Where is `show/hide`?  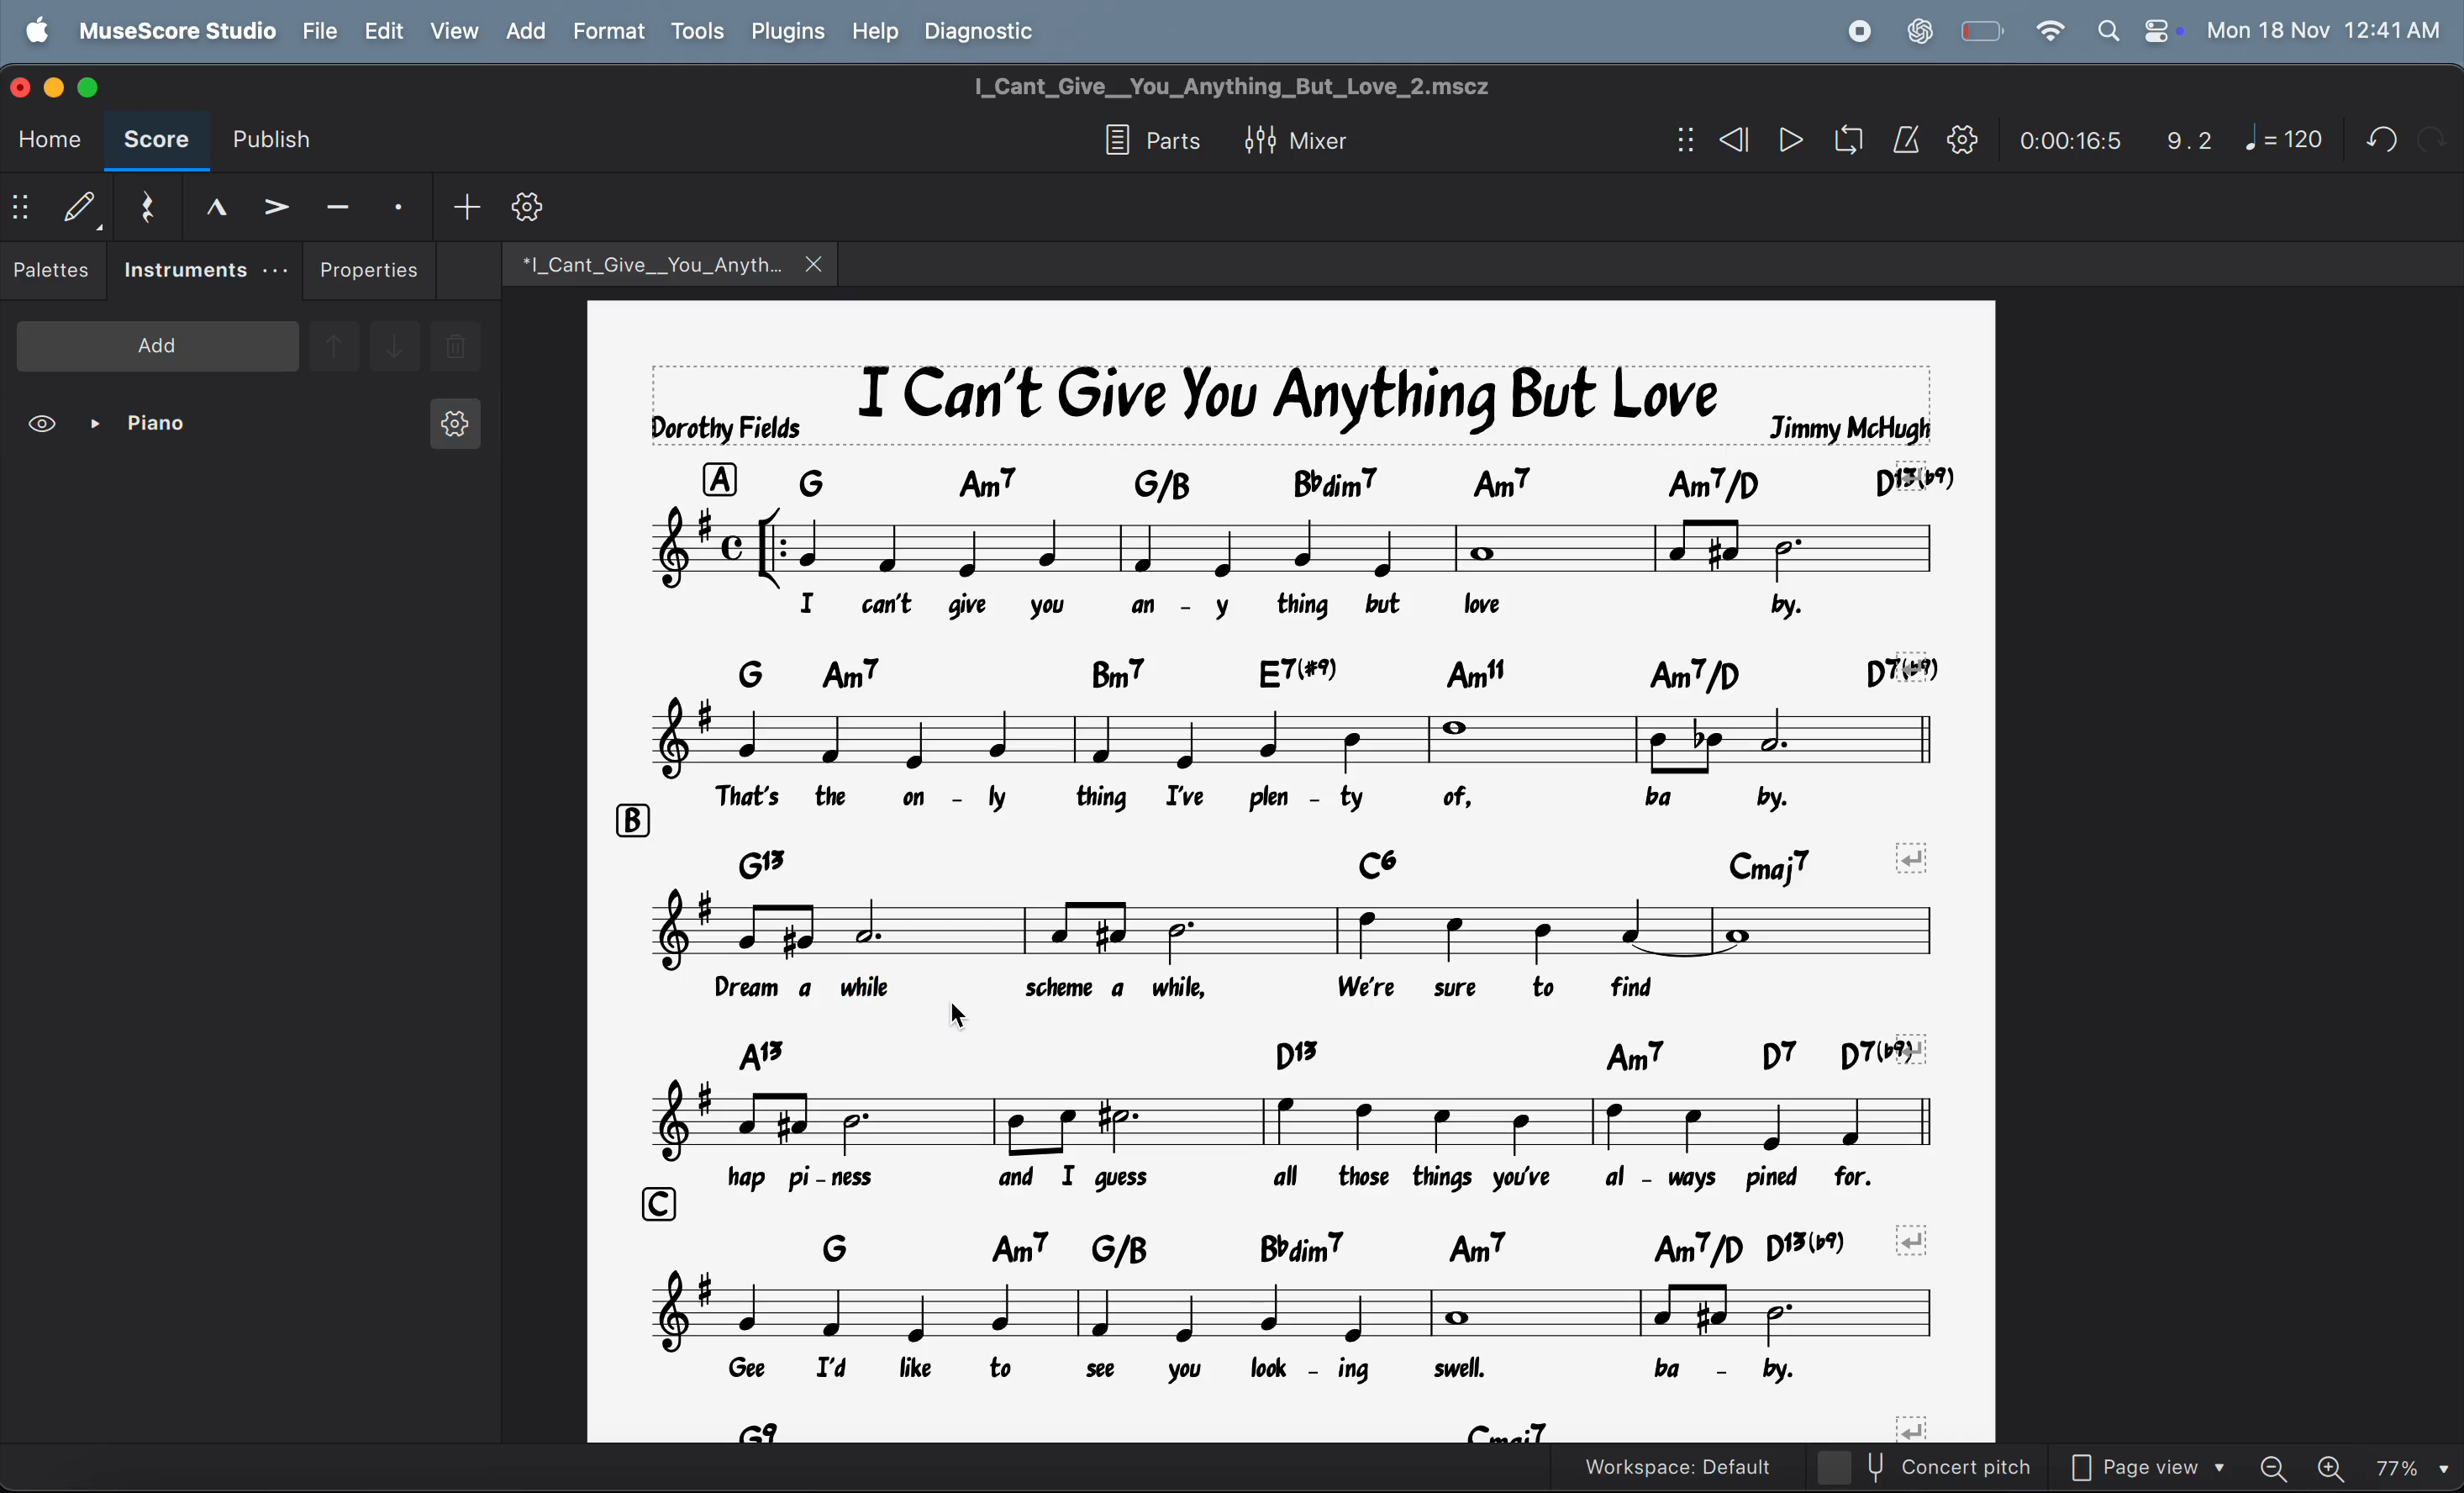 show/hide is located at coordinates (1677, 140).